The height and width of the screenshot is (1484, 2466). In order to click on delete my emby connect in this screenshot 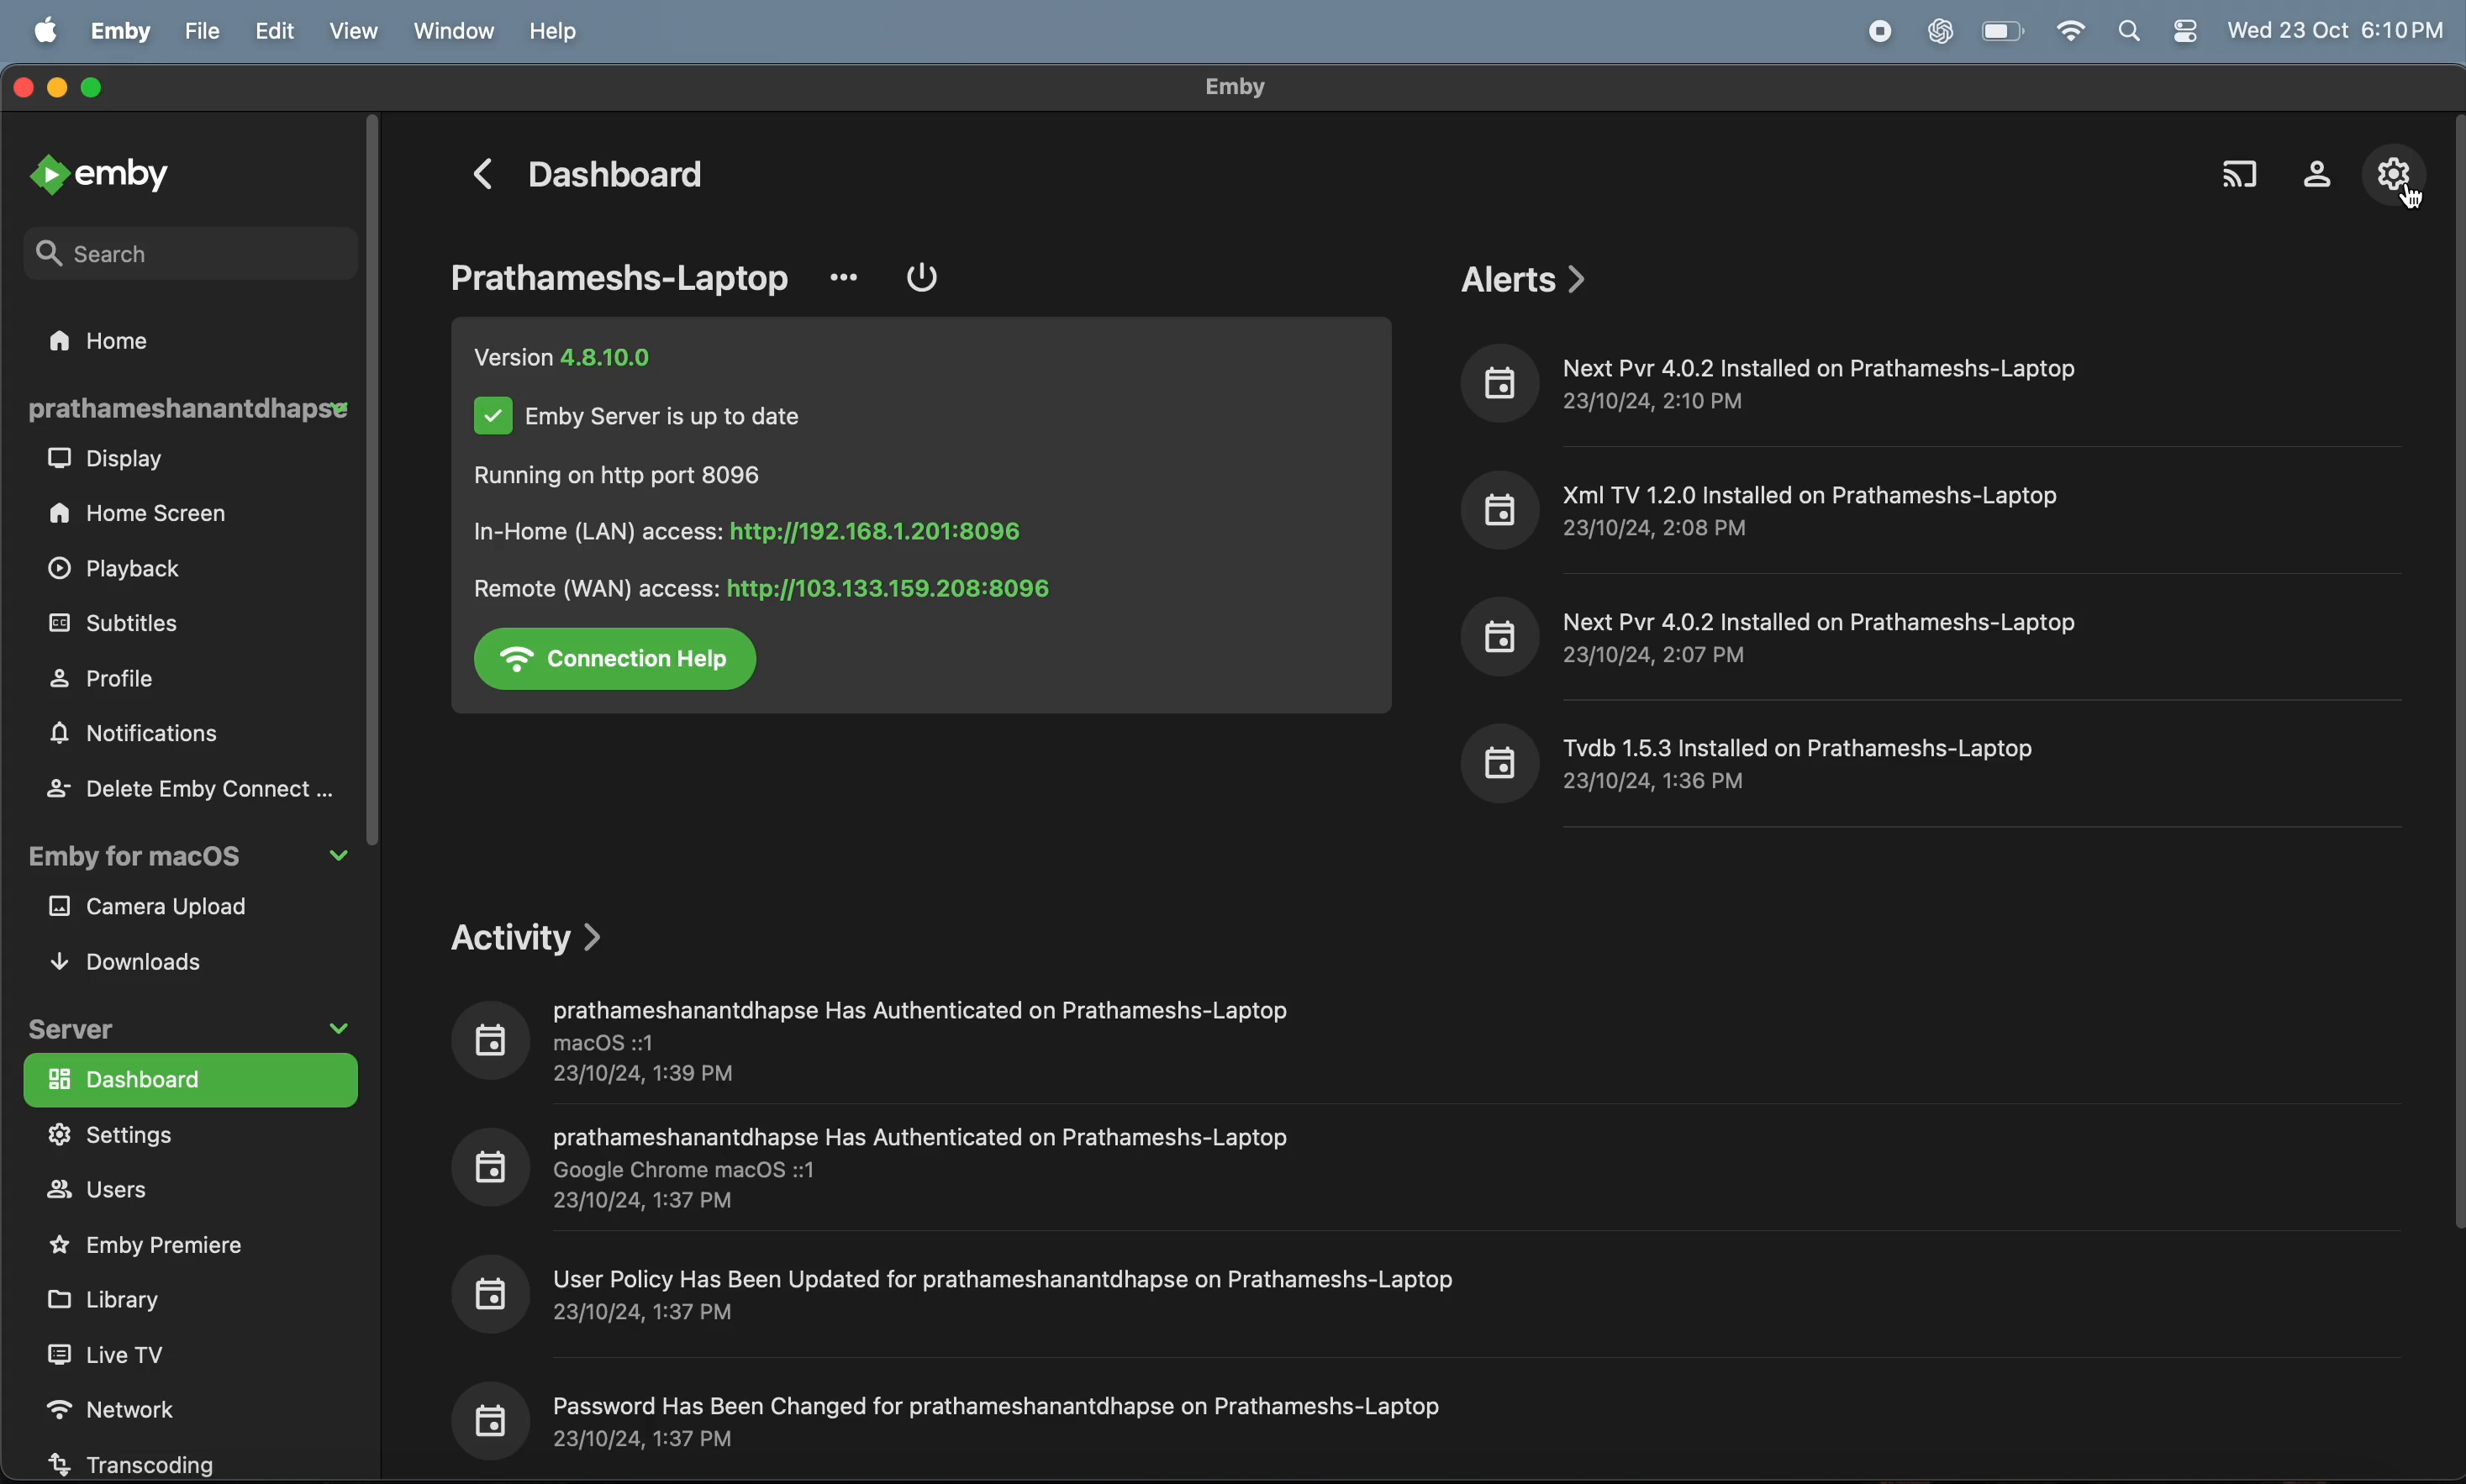, I will do `click(181, 796)`.